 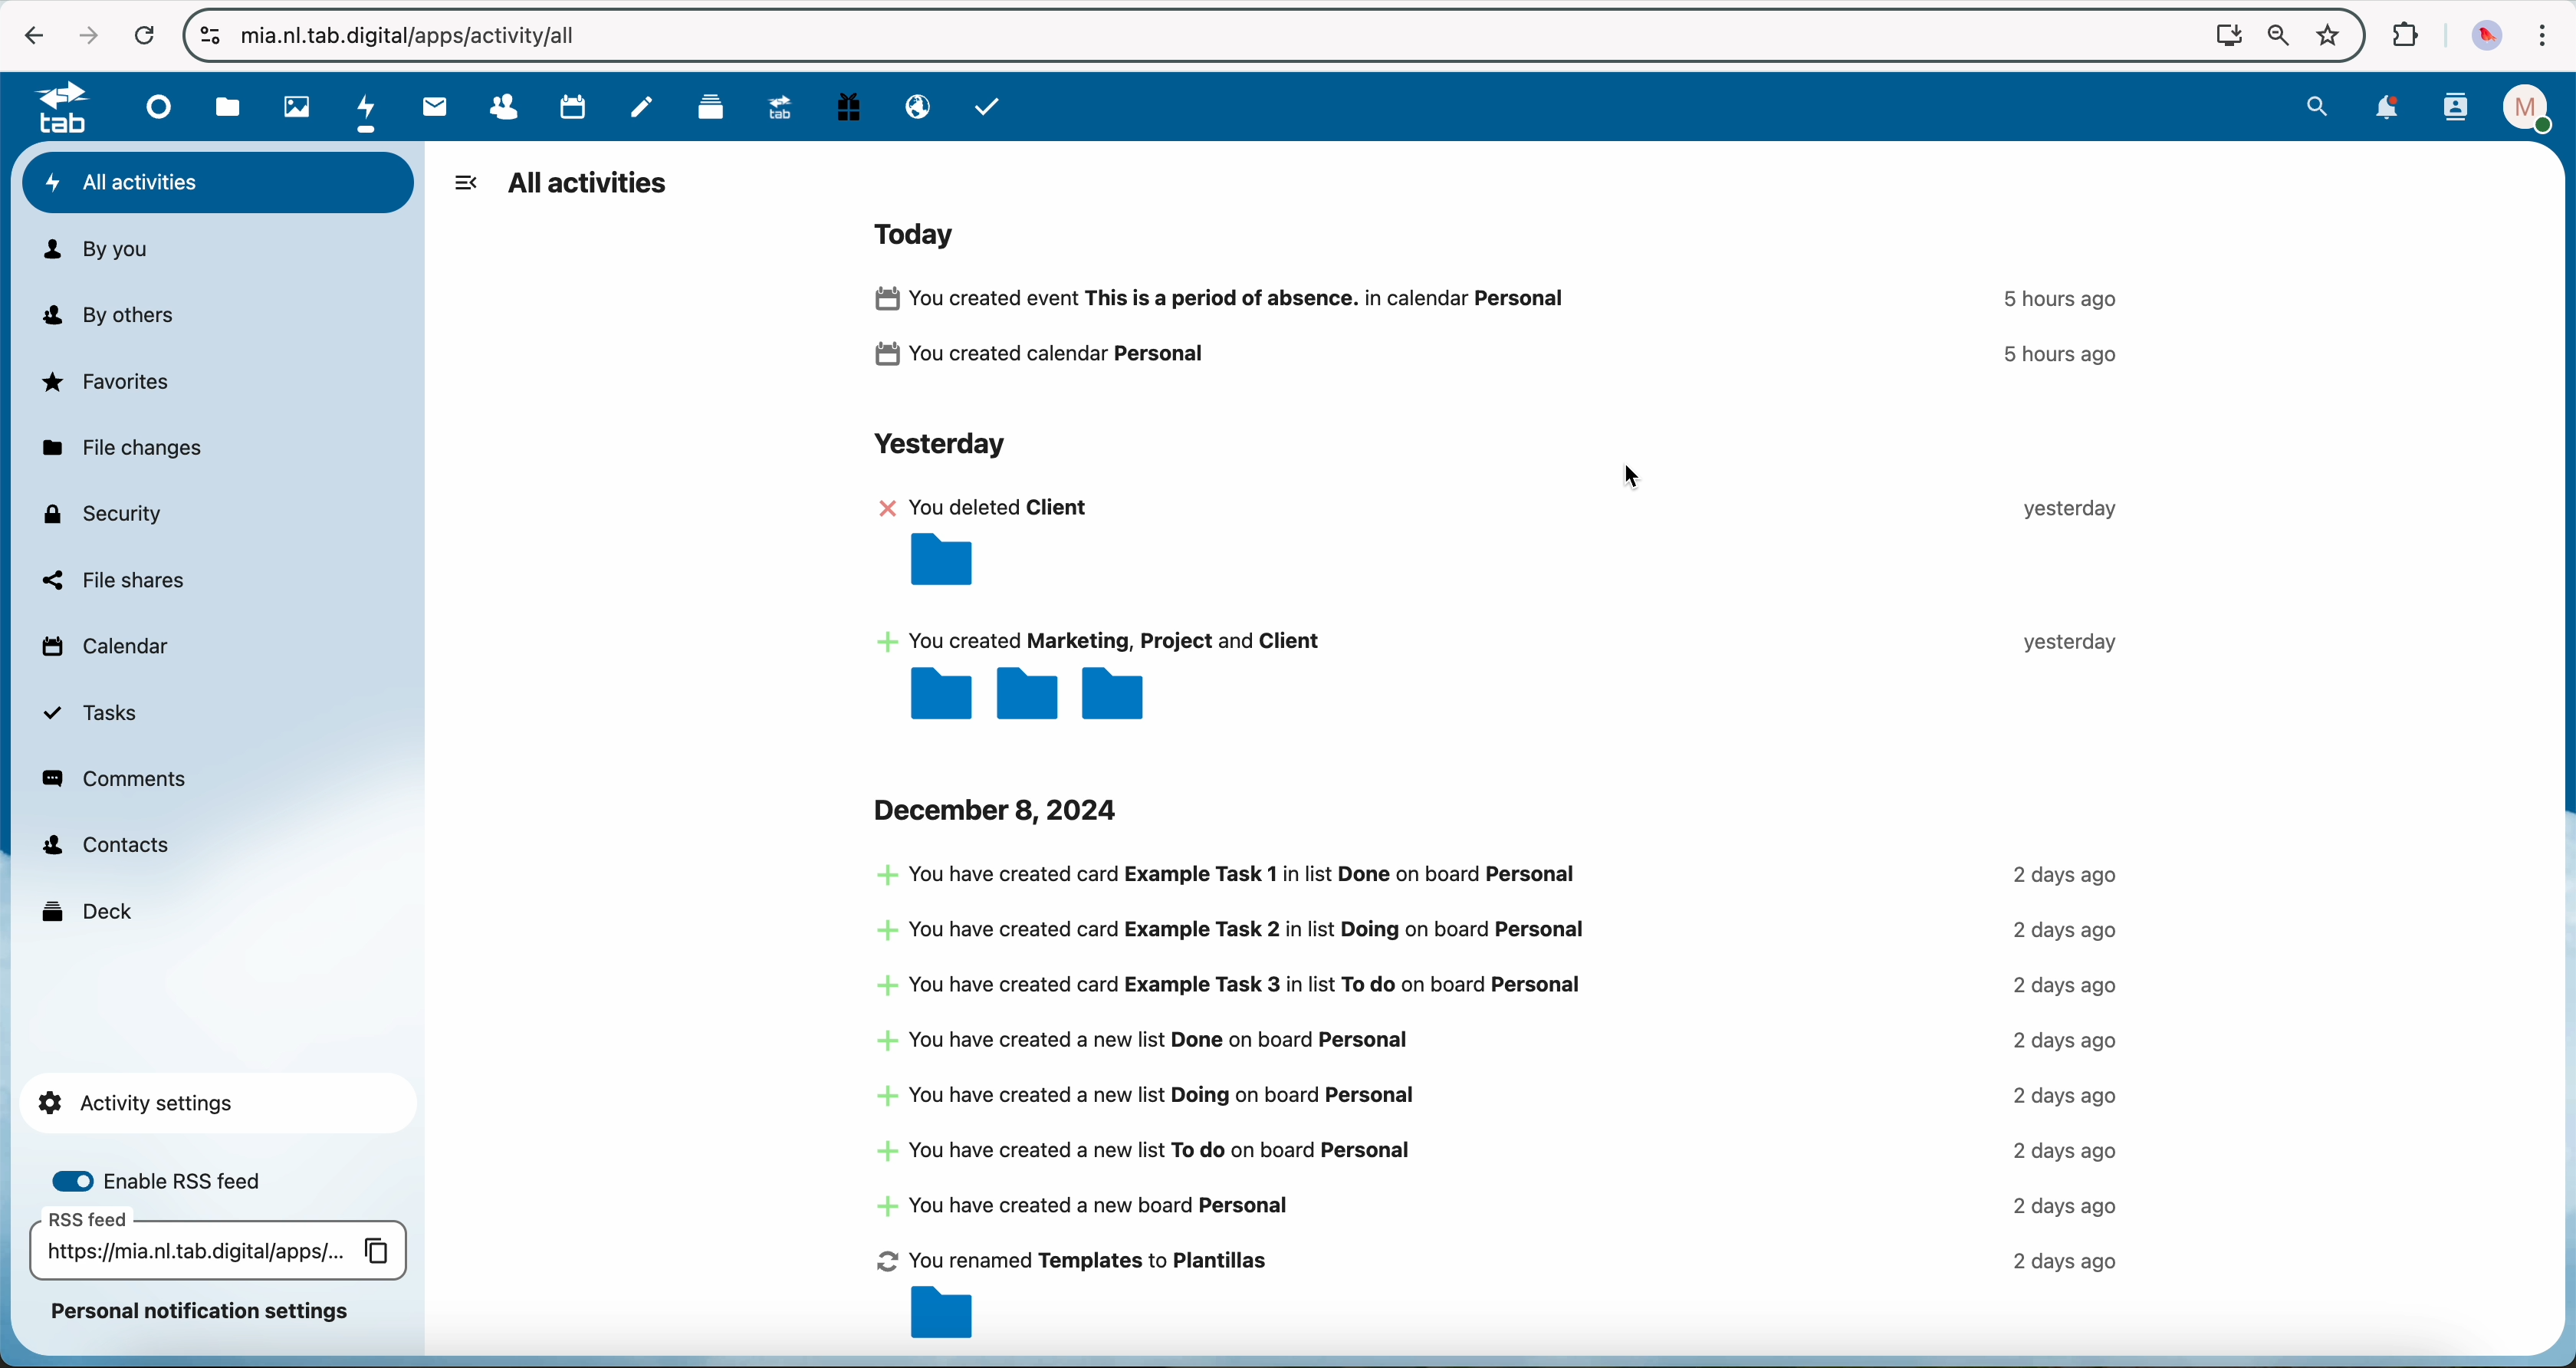 I want to click on file shares, so click(x=113, y=580).